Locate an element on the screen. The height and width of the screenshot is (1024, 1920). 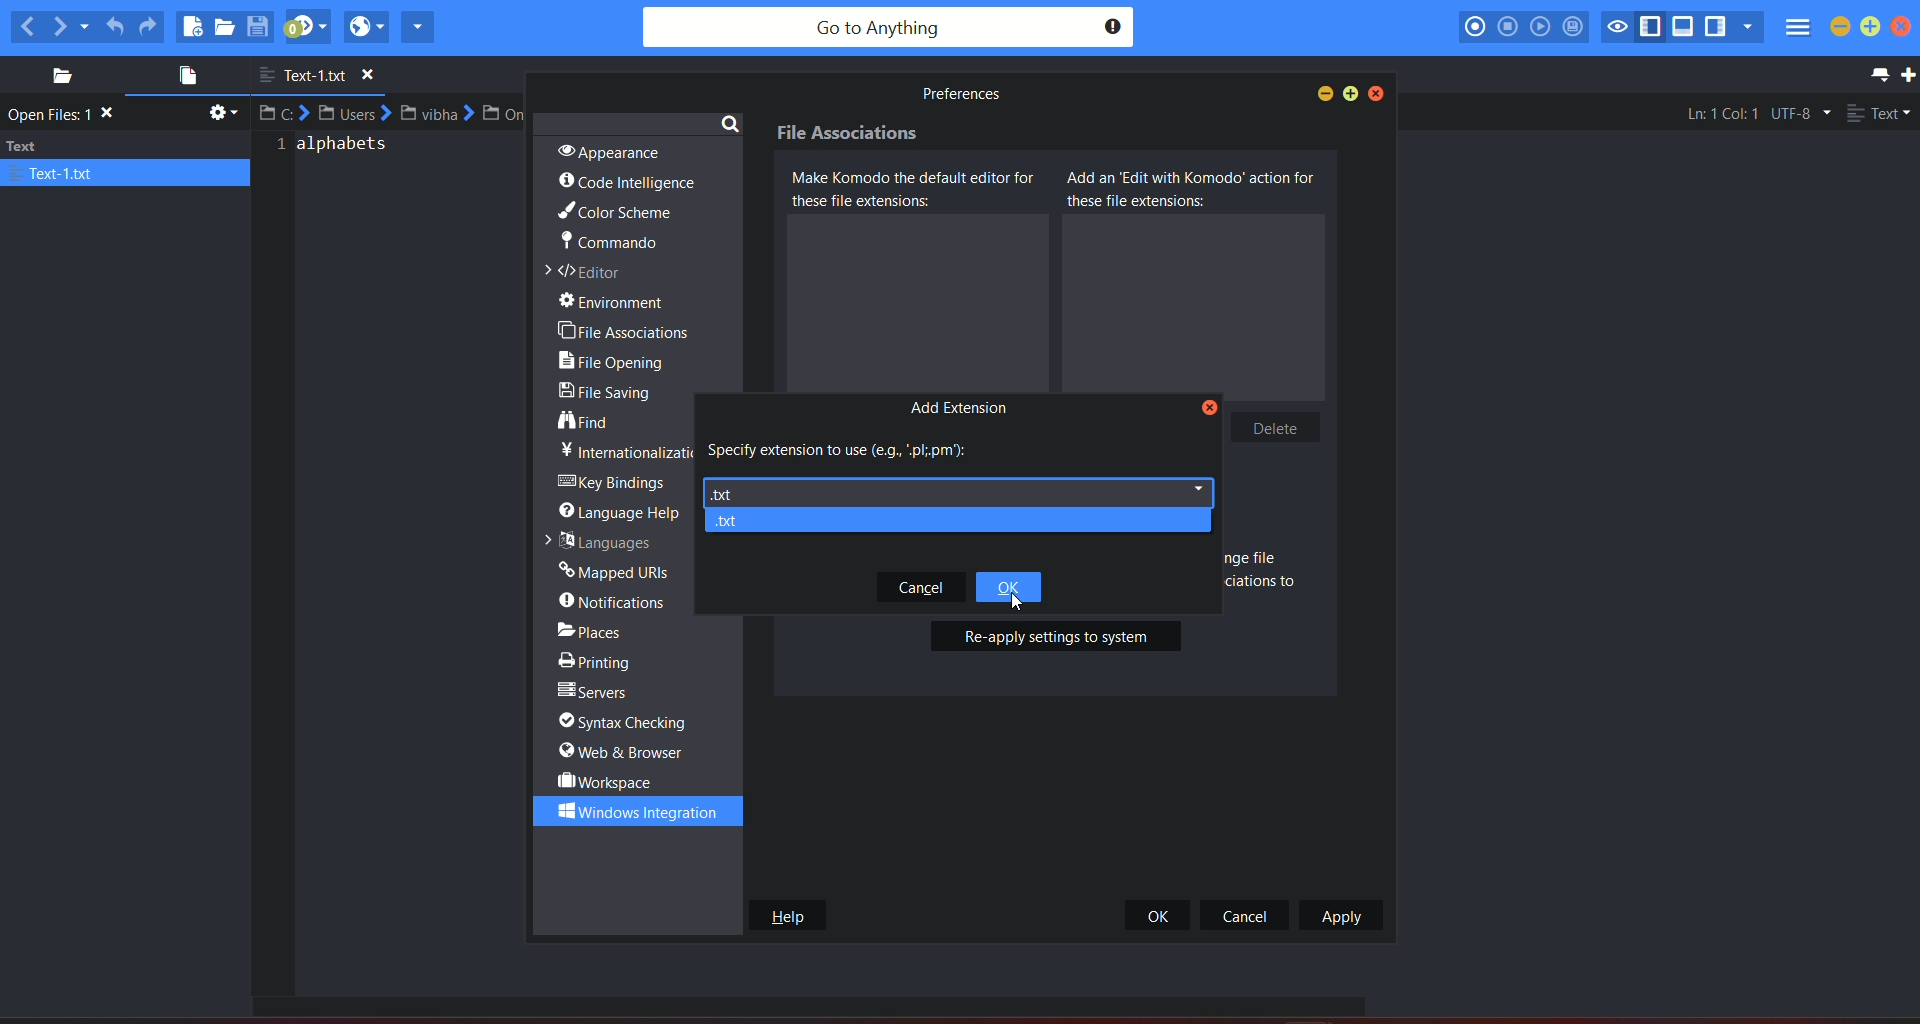
ok is located at coordinates (1160, 915).